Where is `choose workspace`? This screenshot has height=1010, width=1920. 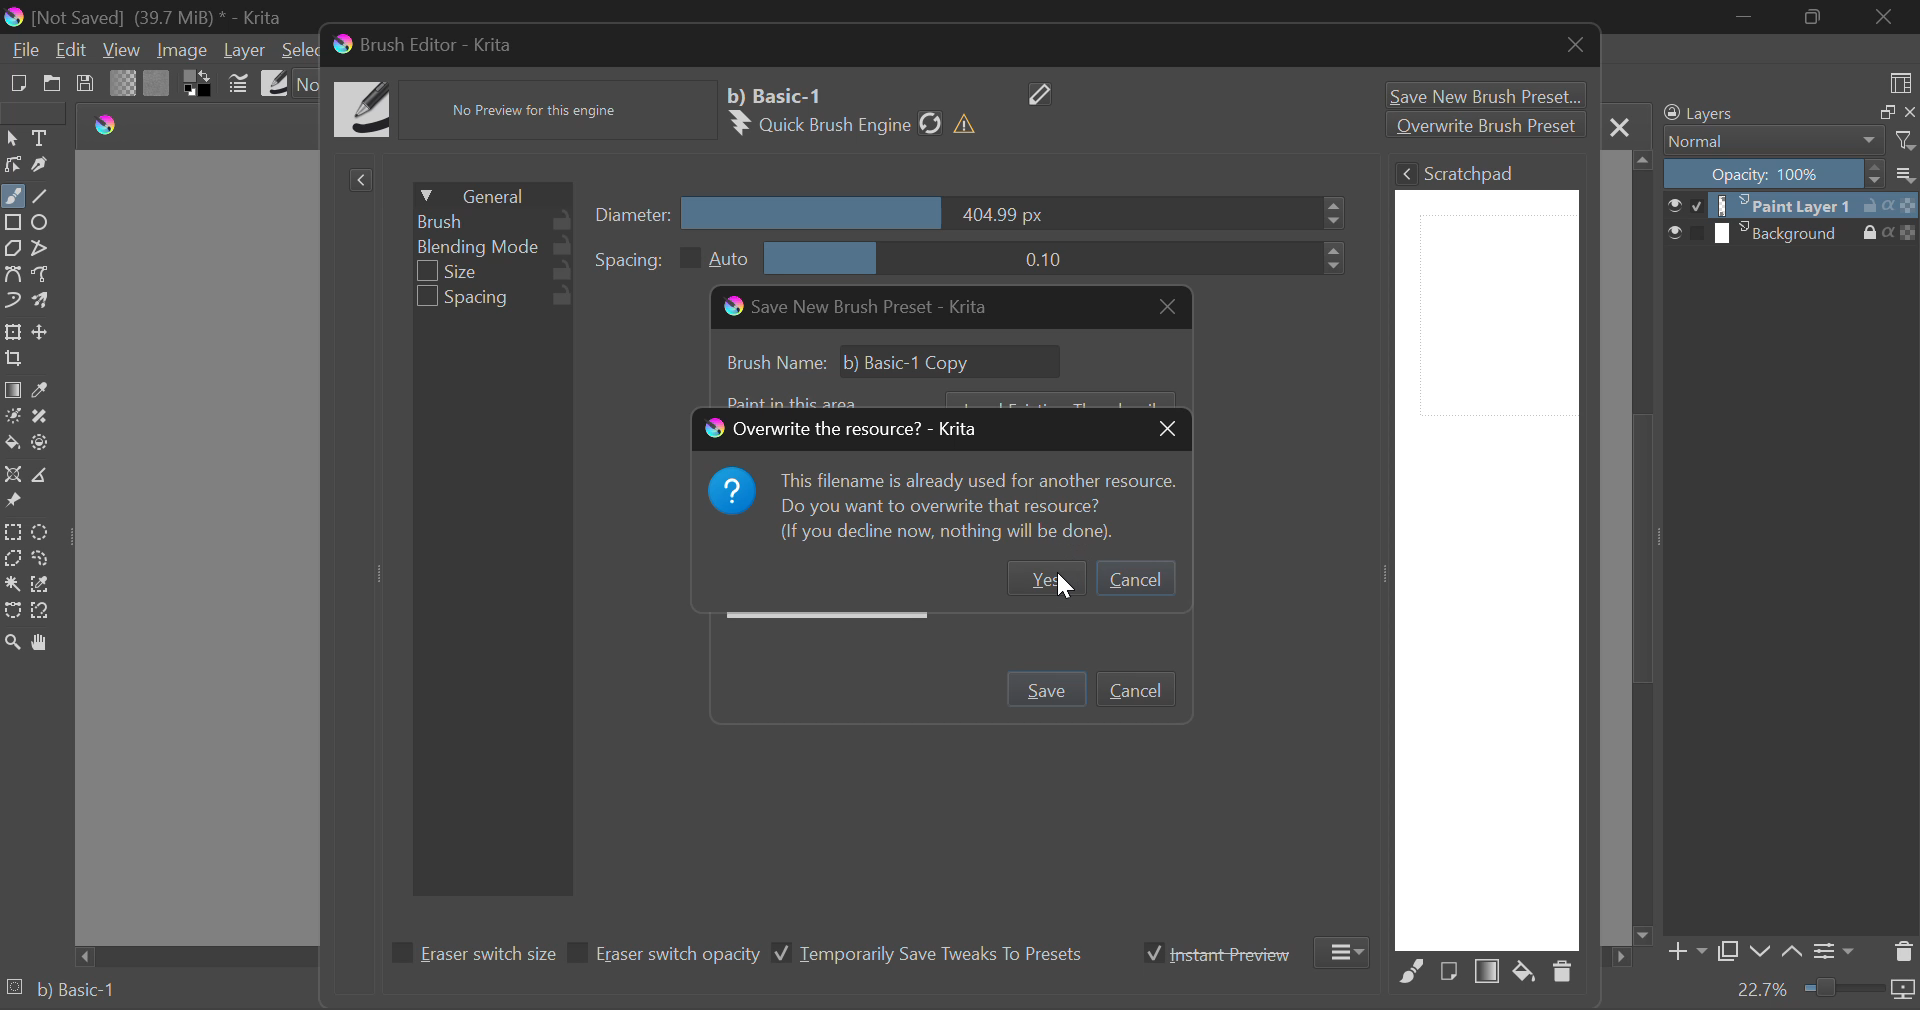 choose workspace is located at coordinates (1888, 81).